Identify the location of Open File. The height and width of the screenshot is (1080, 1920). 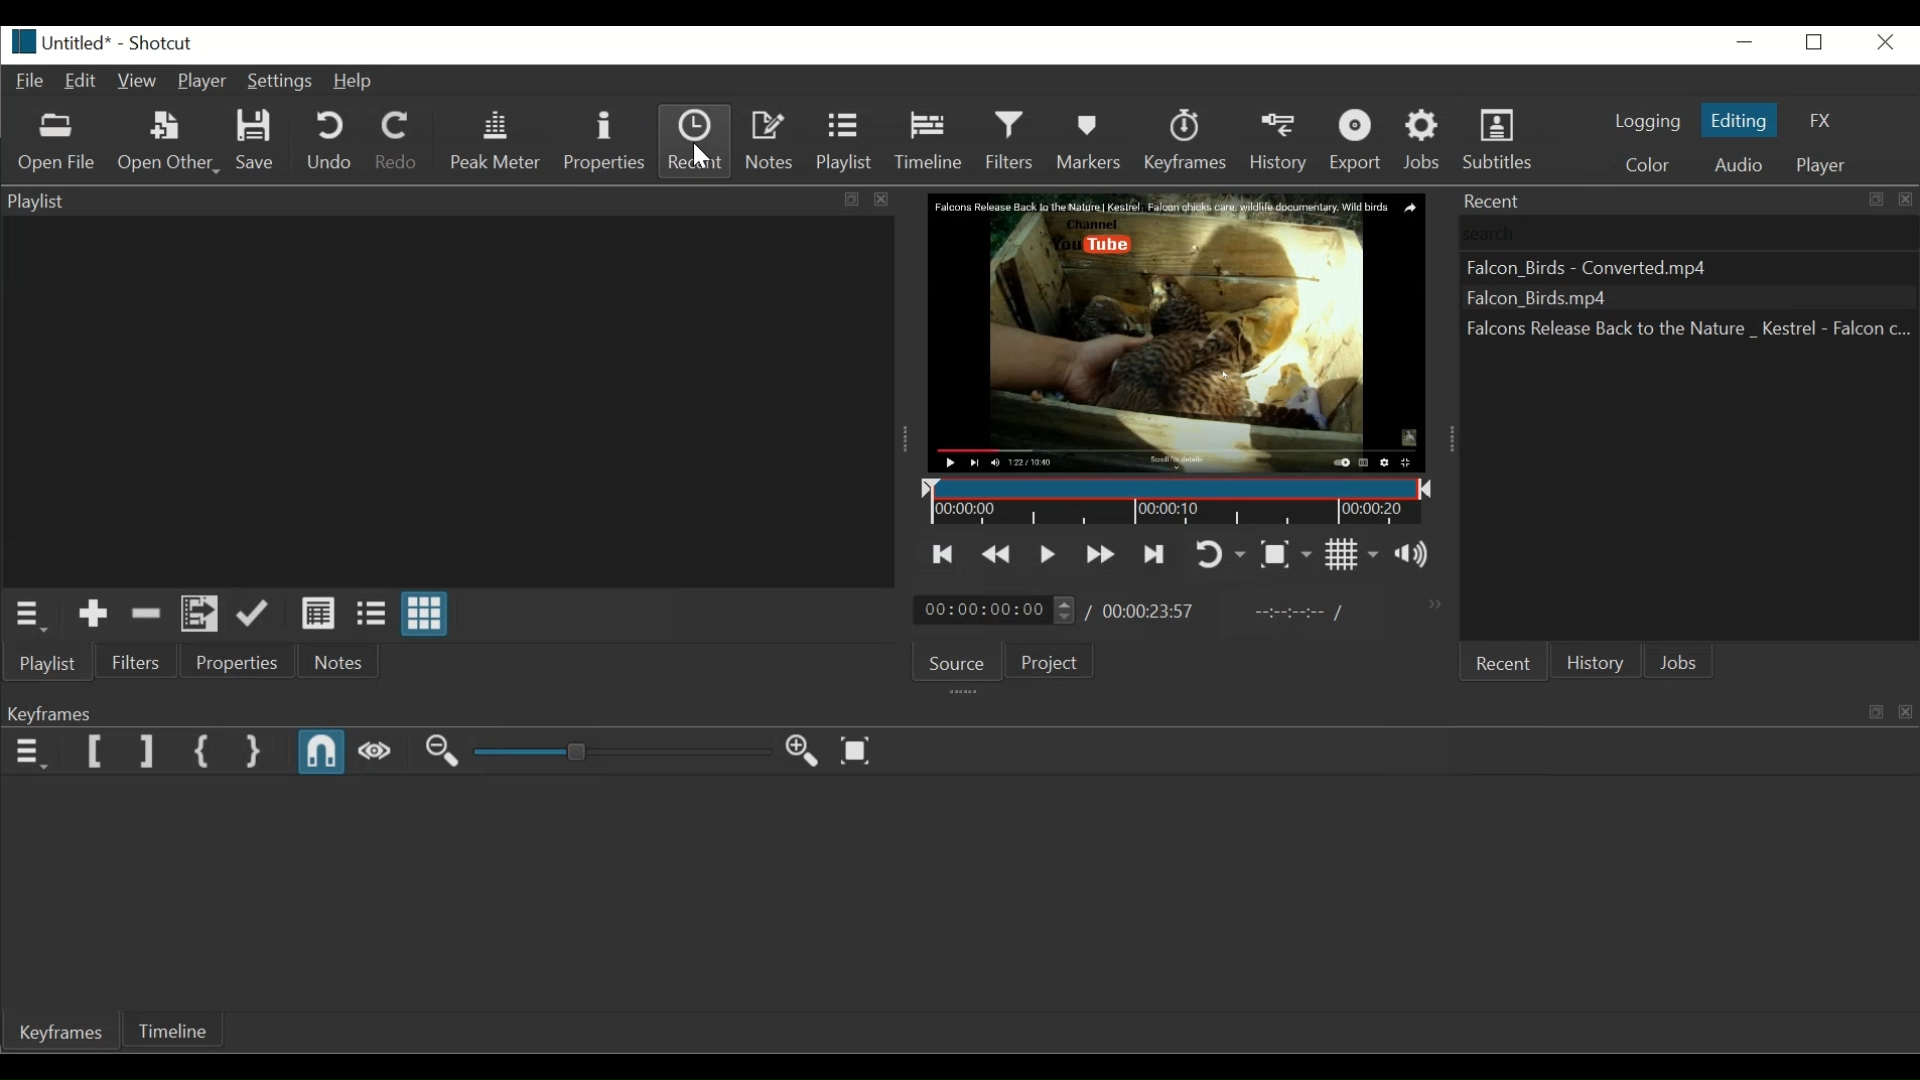
(58, 143).